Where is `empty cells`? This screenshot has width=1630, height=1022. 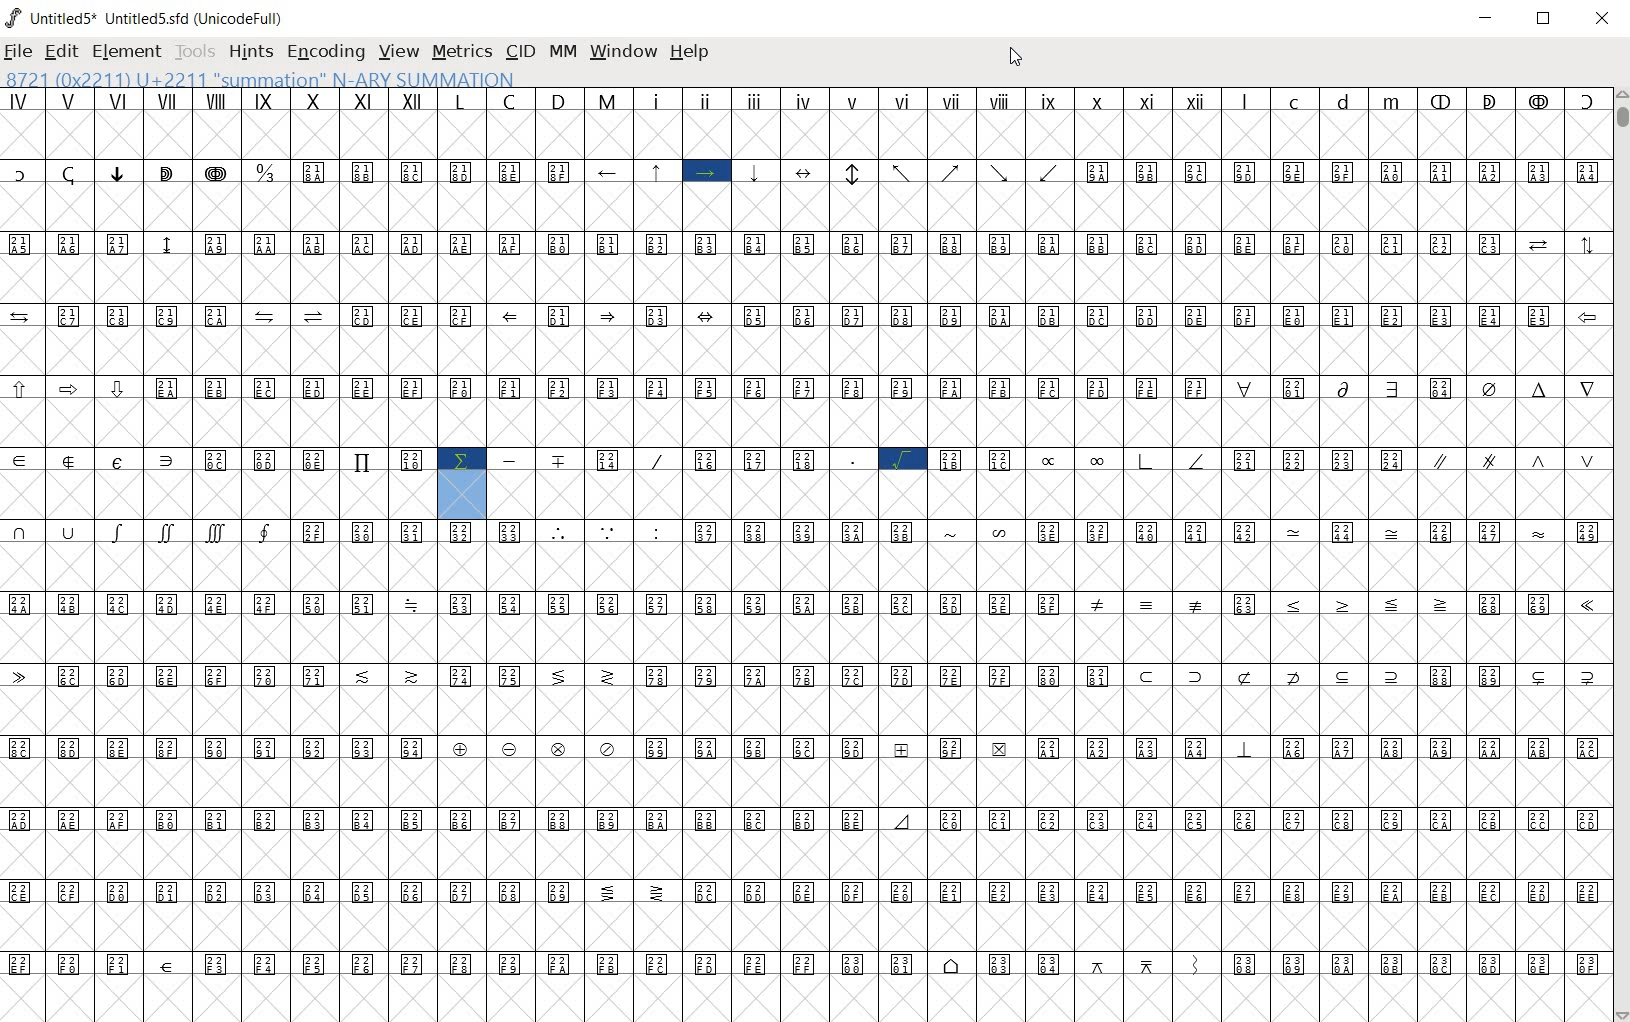 empty cells is located at coordinates (805, 637).